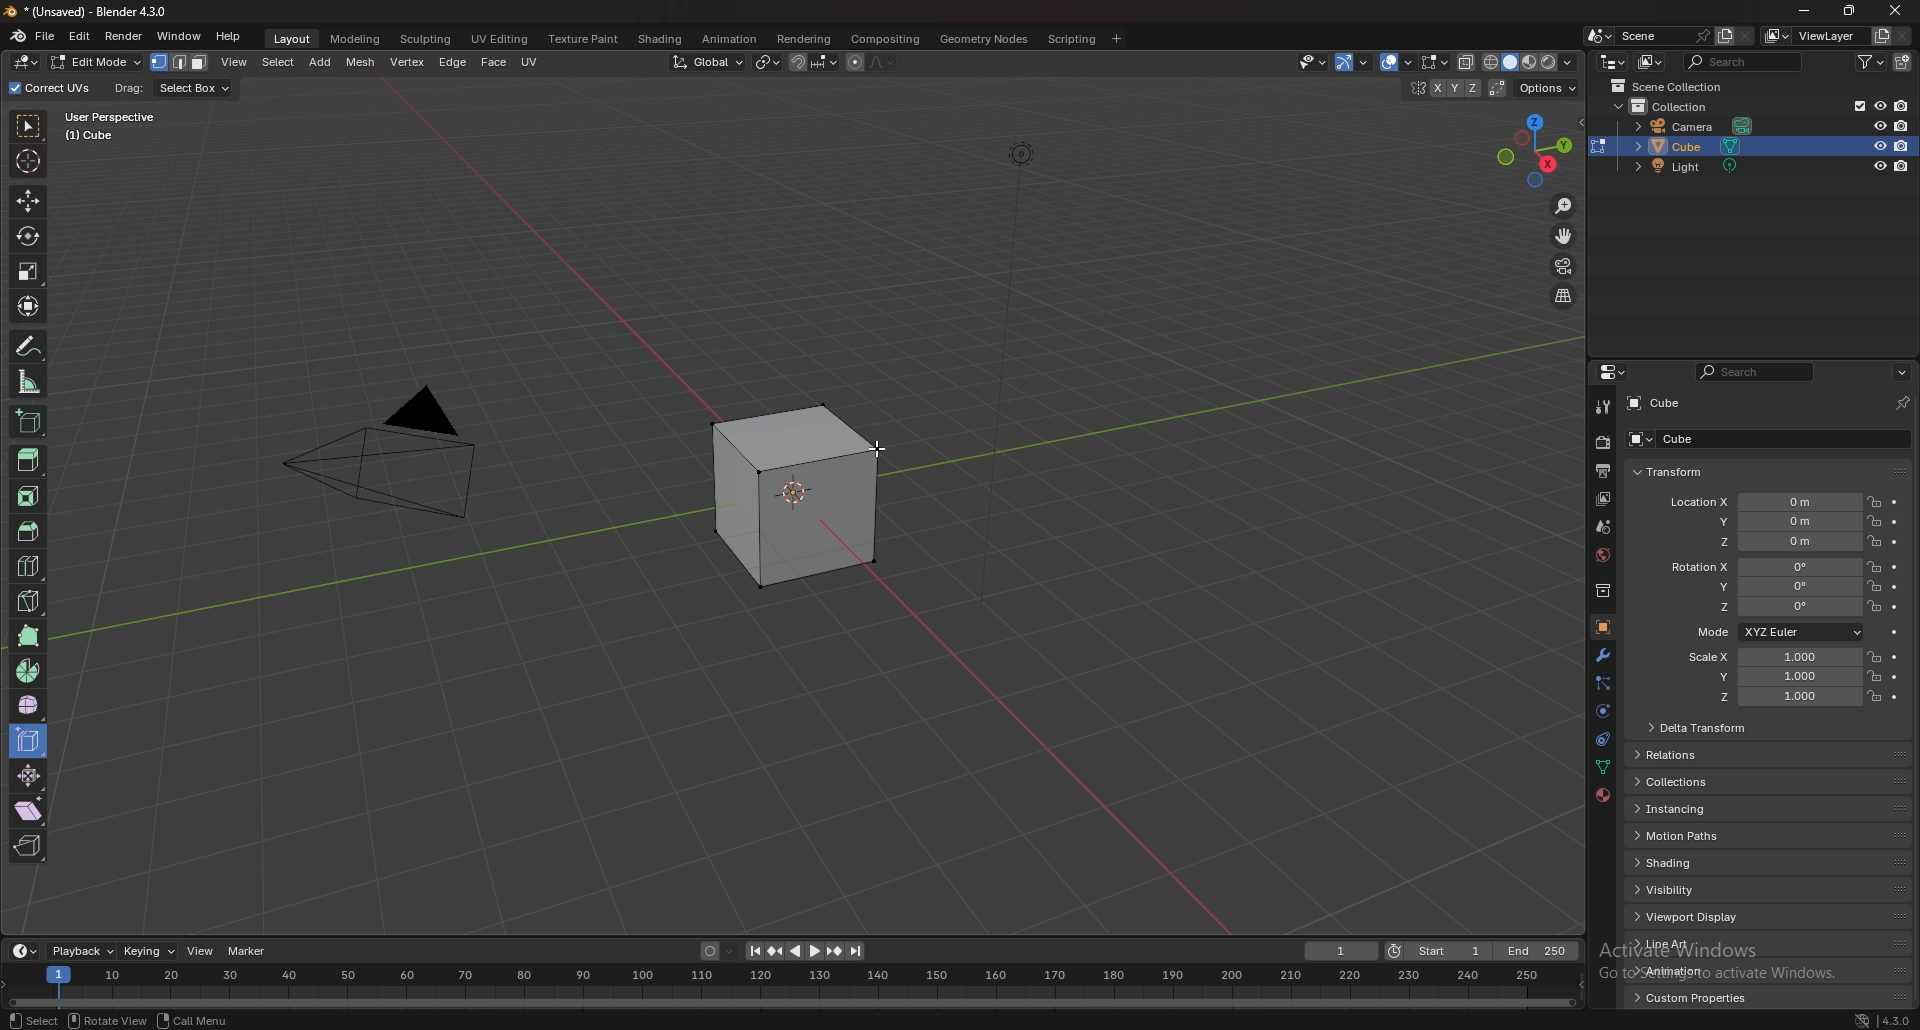  Describe the element at coordinates (1873, 541) in the screenshot. I see `lock` at that location.